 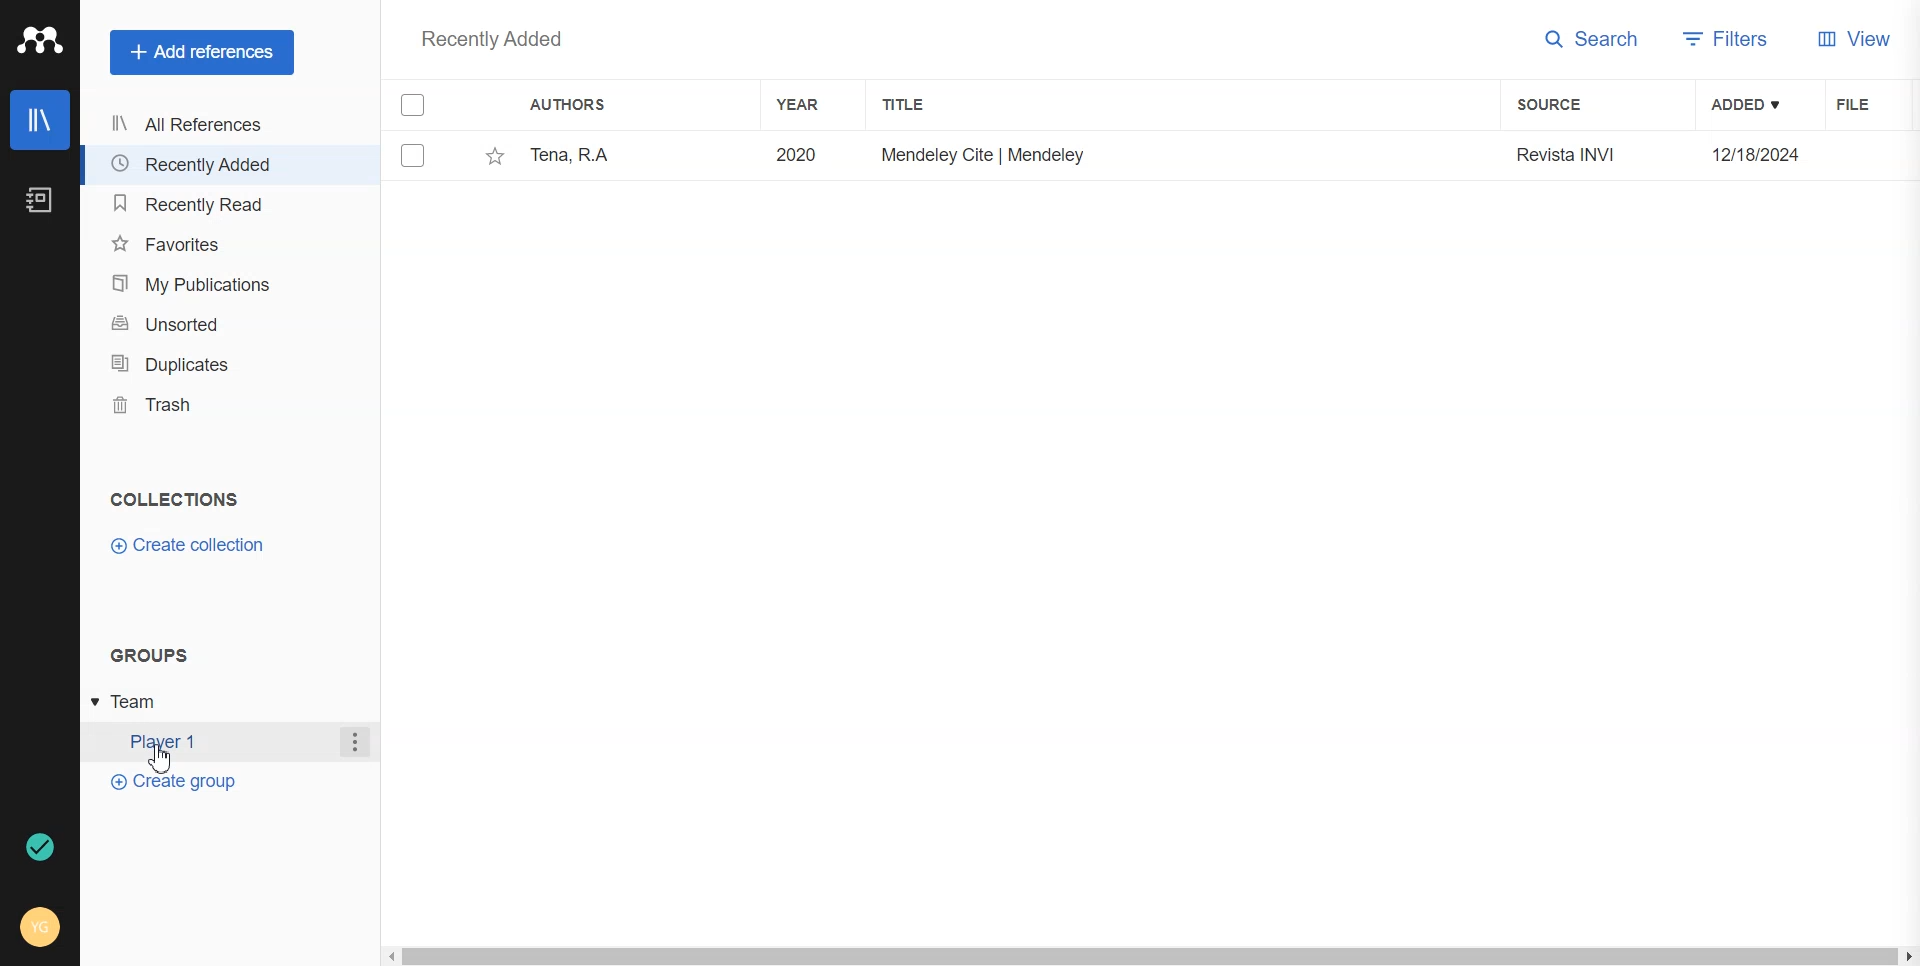 I want to click on File, so click(x=1869, y=104).